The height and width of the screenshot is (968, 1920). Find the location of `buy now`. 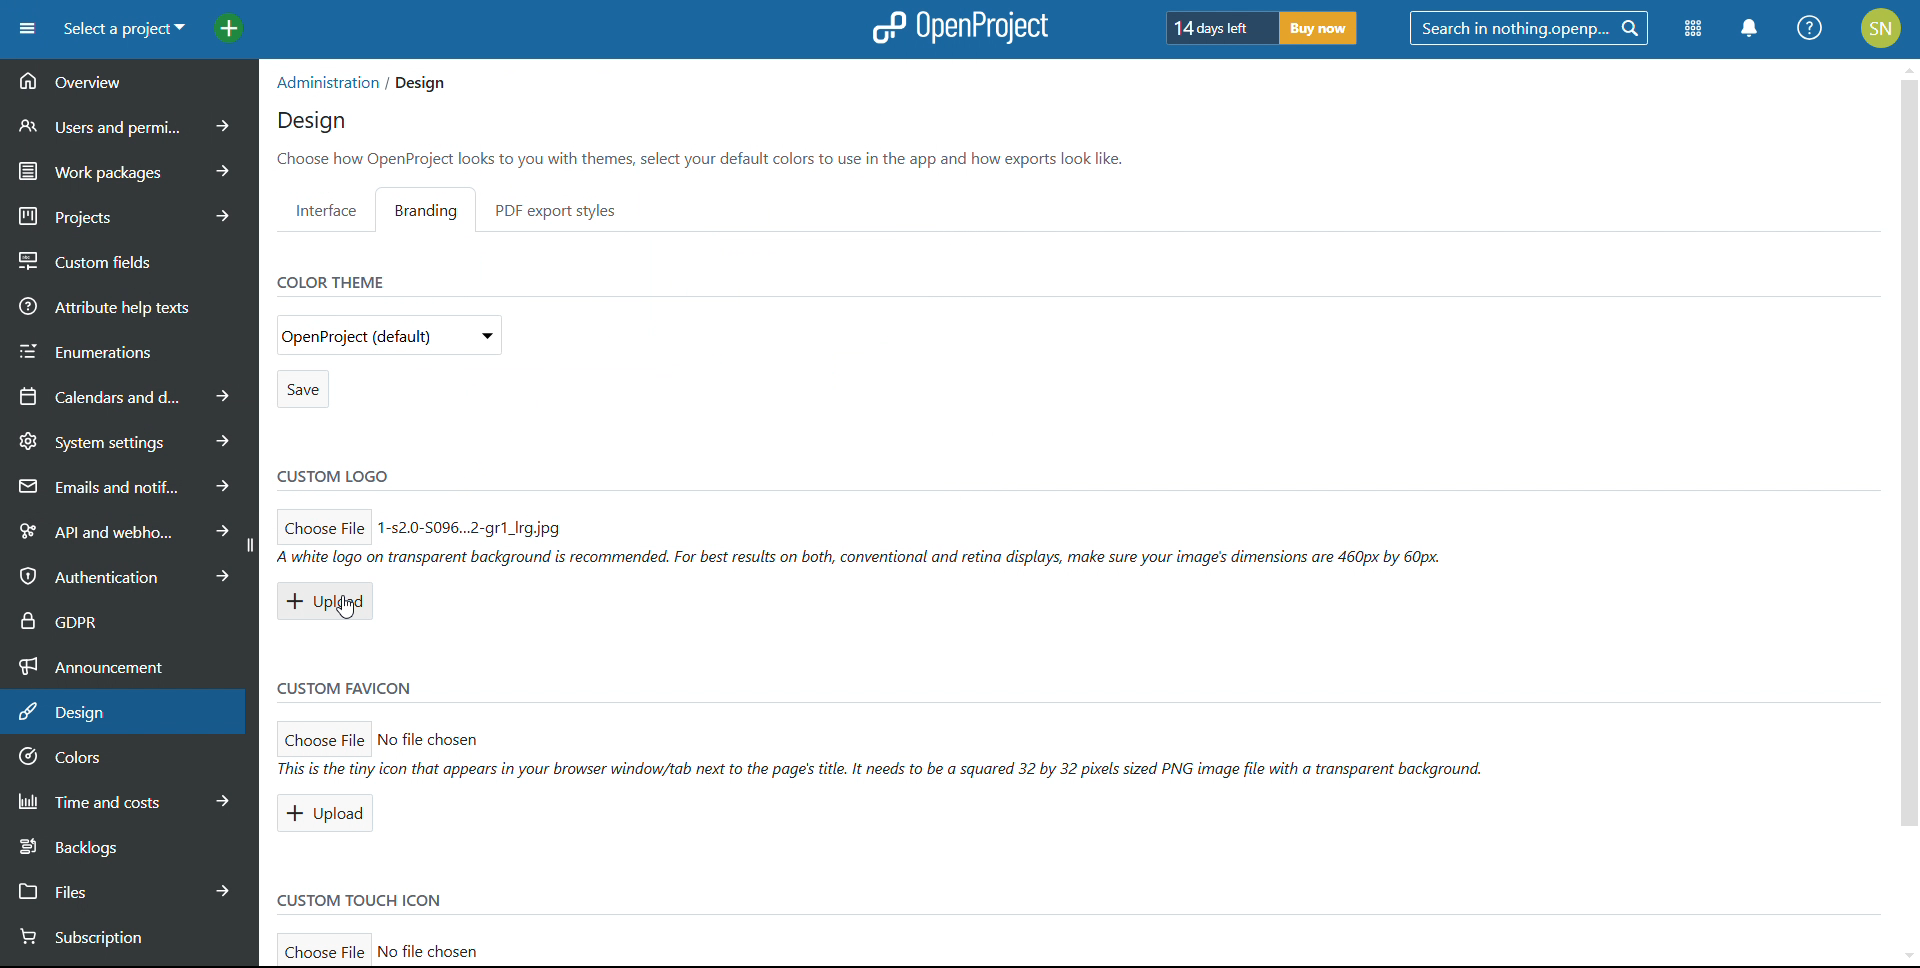

buy now is located at coordinates (1318, 28).